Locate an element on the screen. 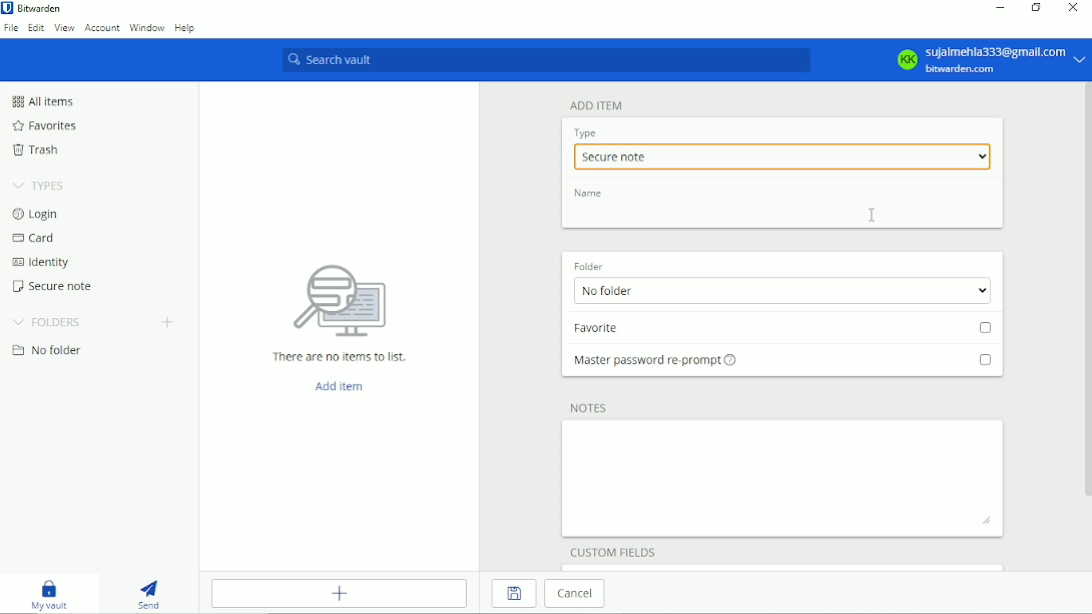 The width and height of the screenshot is (1092, 614). Vertical scrollbar is located at coordinates (1085, 295).